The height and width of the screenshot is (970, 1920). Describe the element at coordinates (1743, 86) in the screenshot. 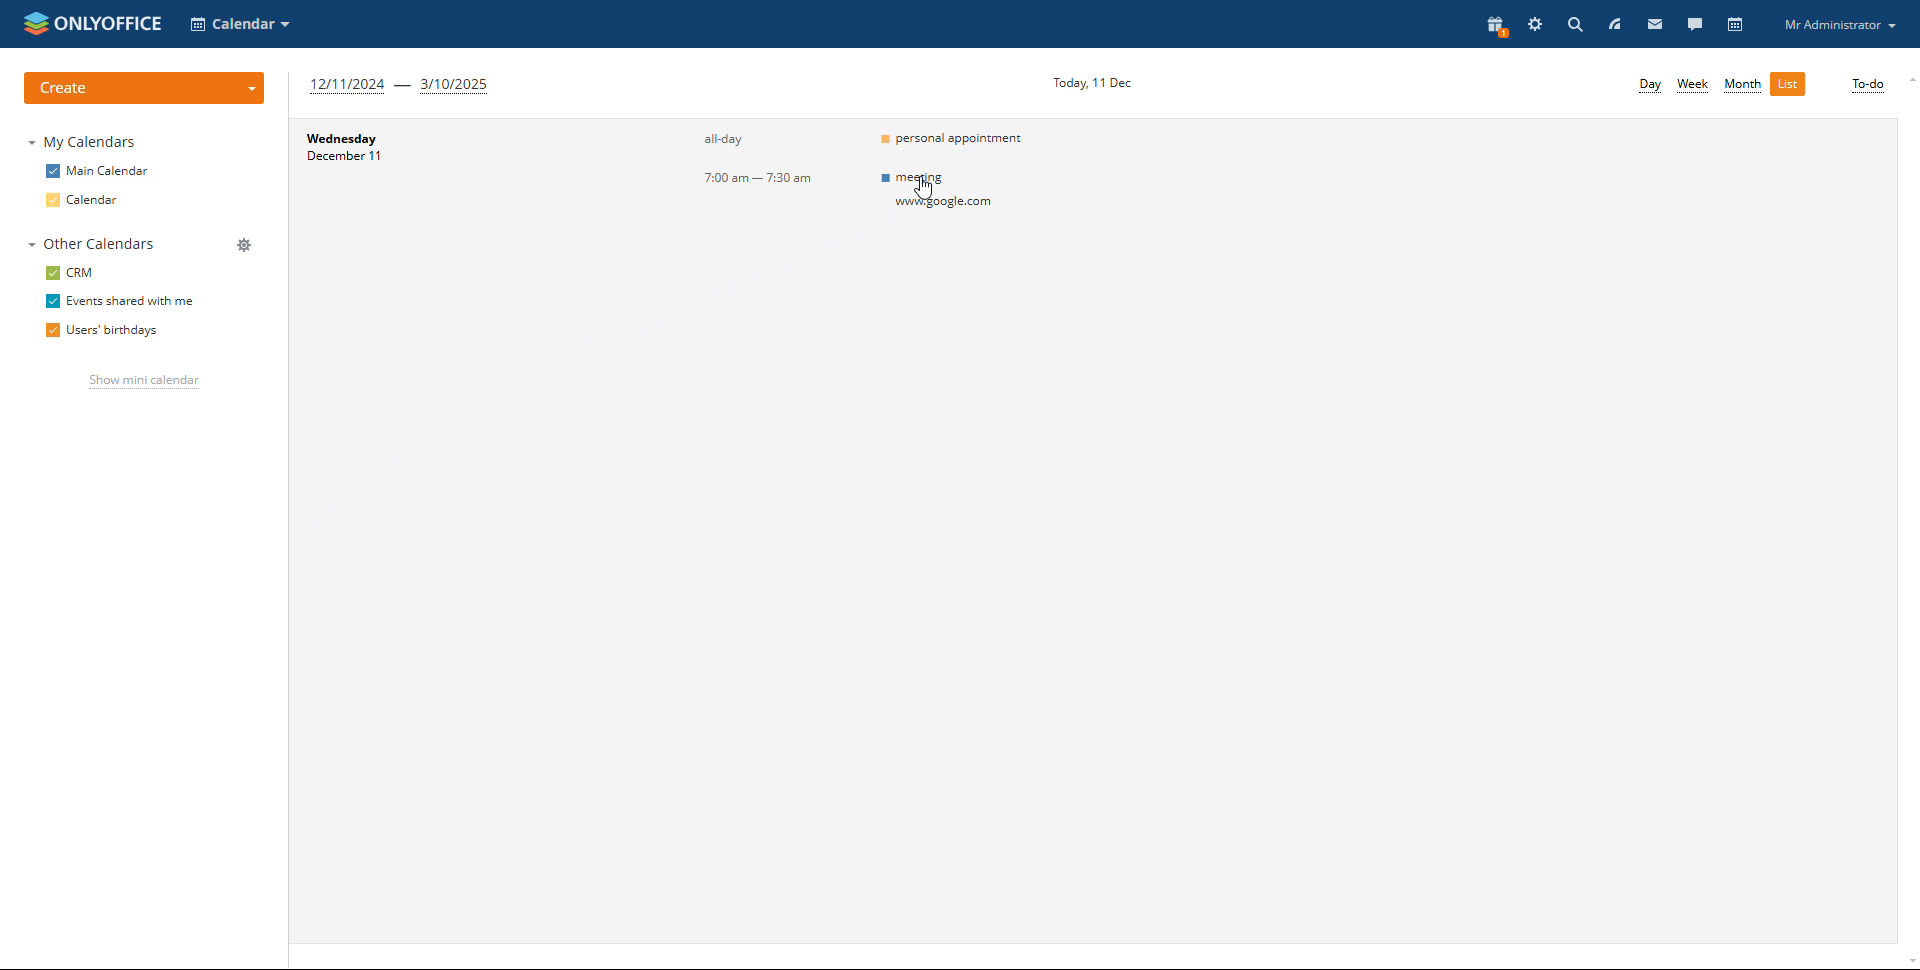

I see `month view` at that location.